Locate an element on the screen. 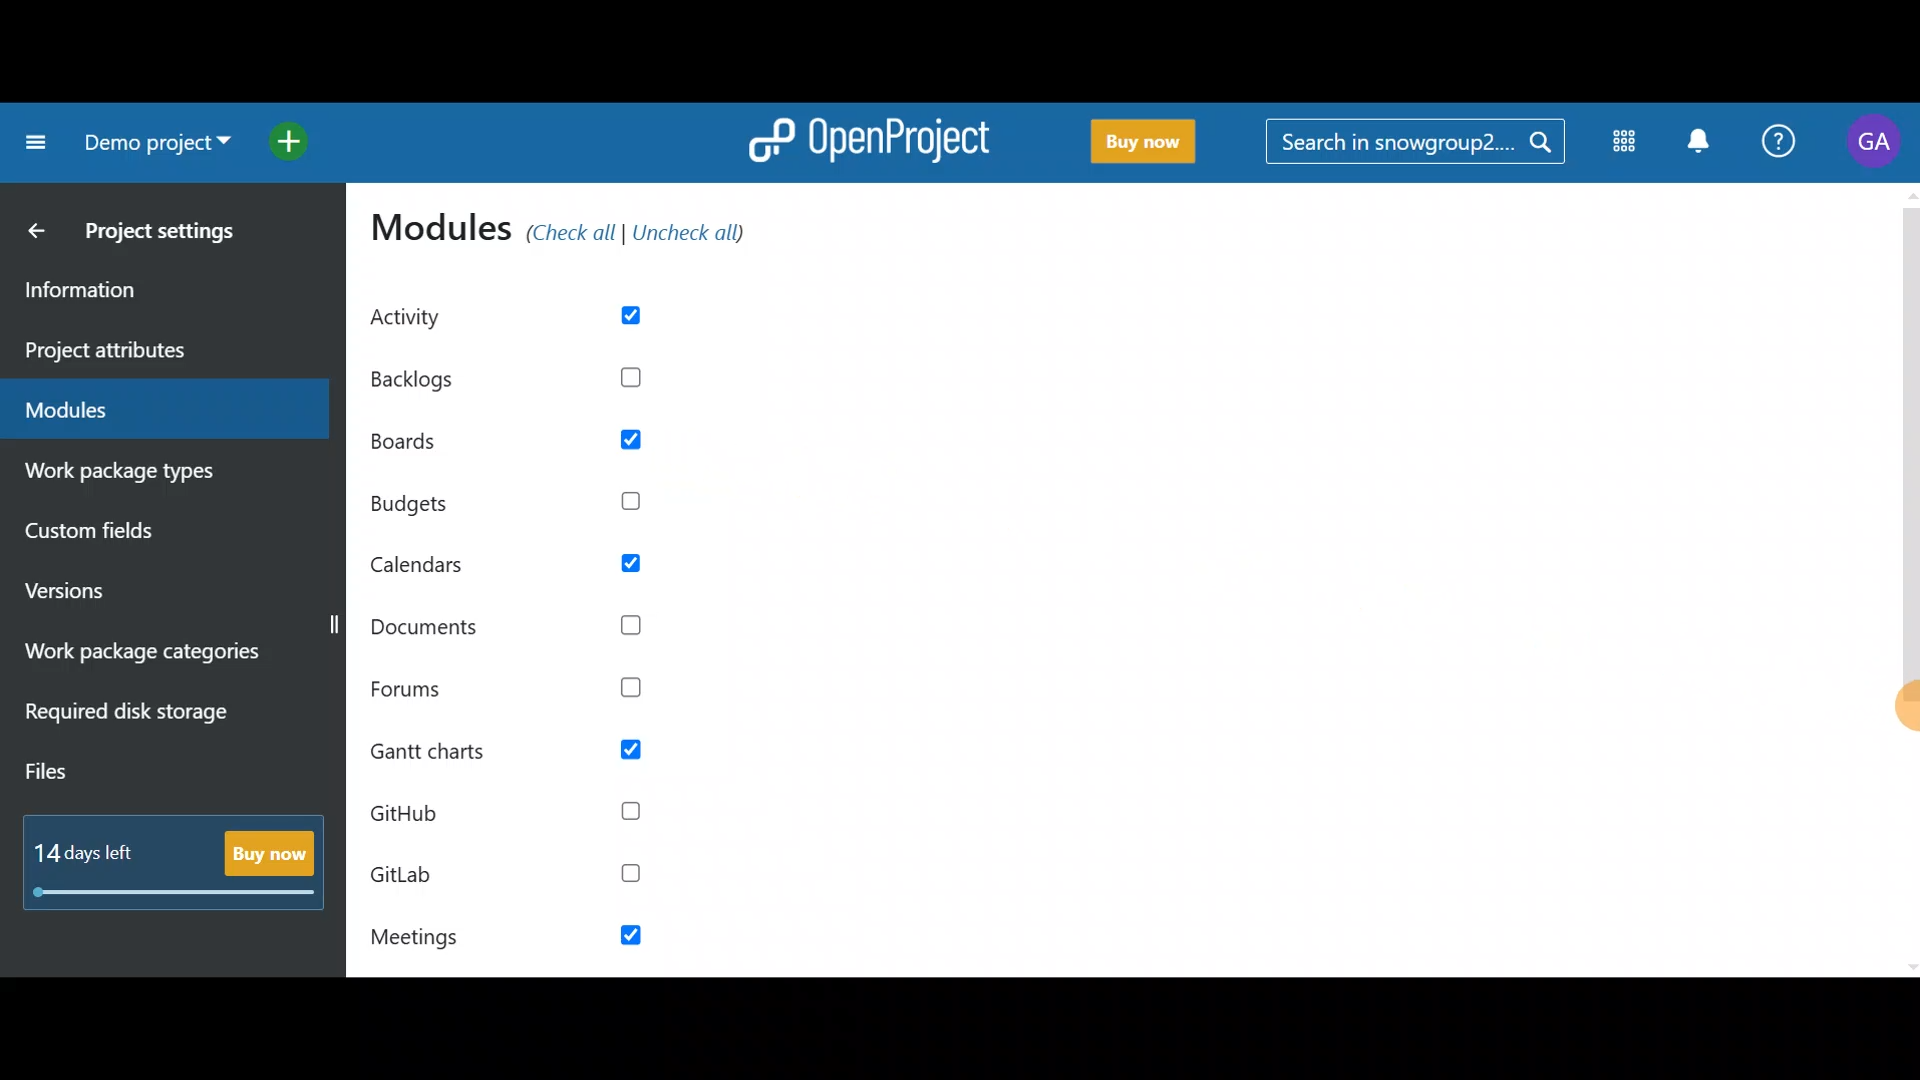 The image size is (1920, 1080). Budgets is located at coordinates (514, 507).